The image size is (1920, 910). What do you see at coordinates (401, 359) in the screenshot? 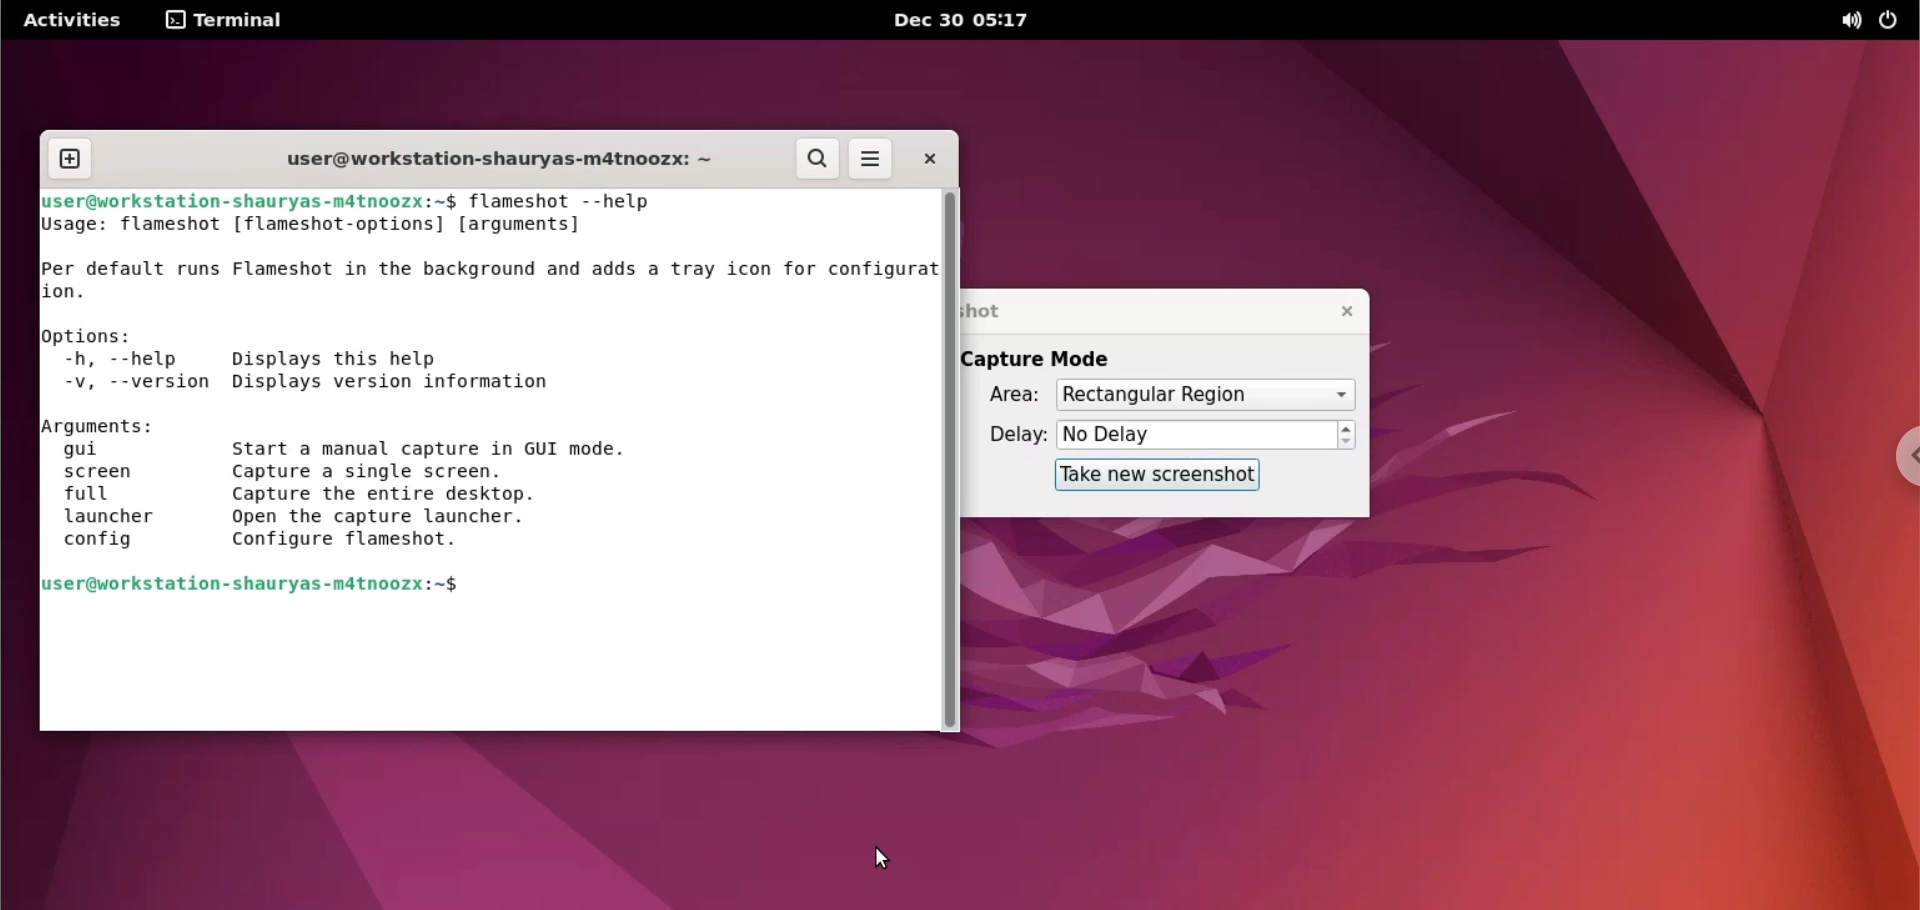
I see `displays this help` at bounding box center [401, 359].